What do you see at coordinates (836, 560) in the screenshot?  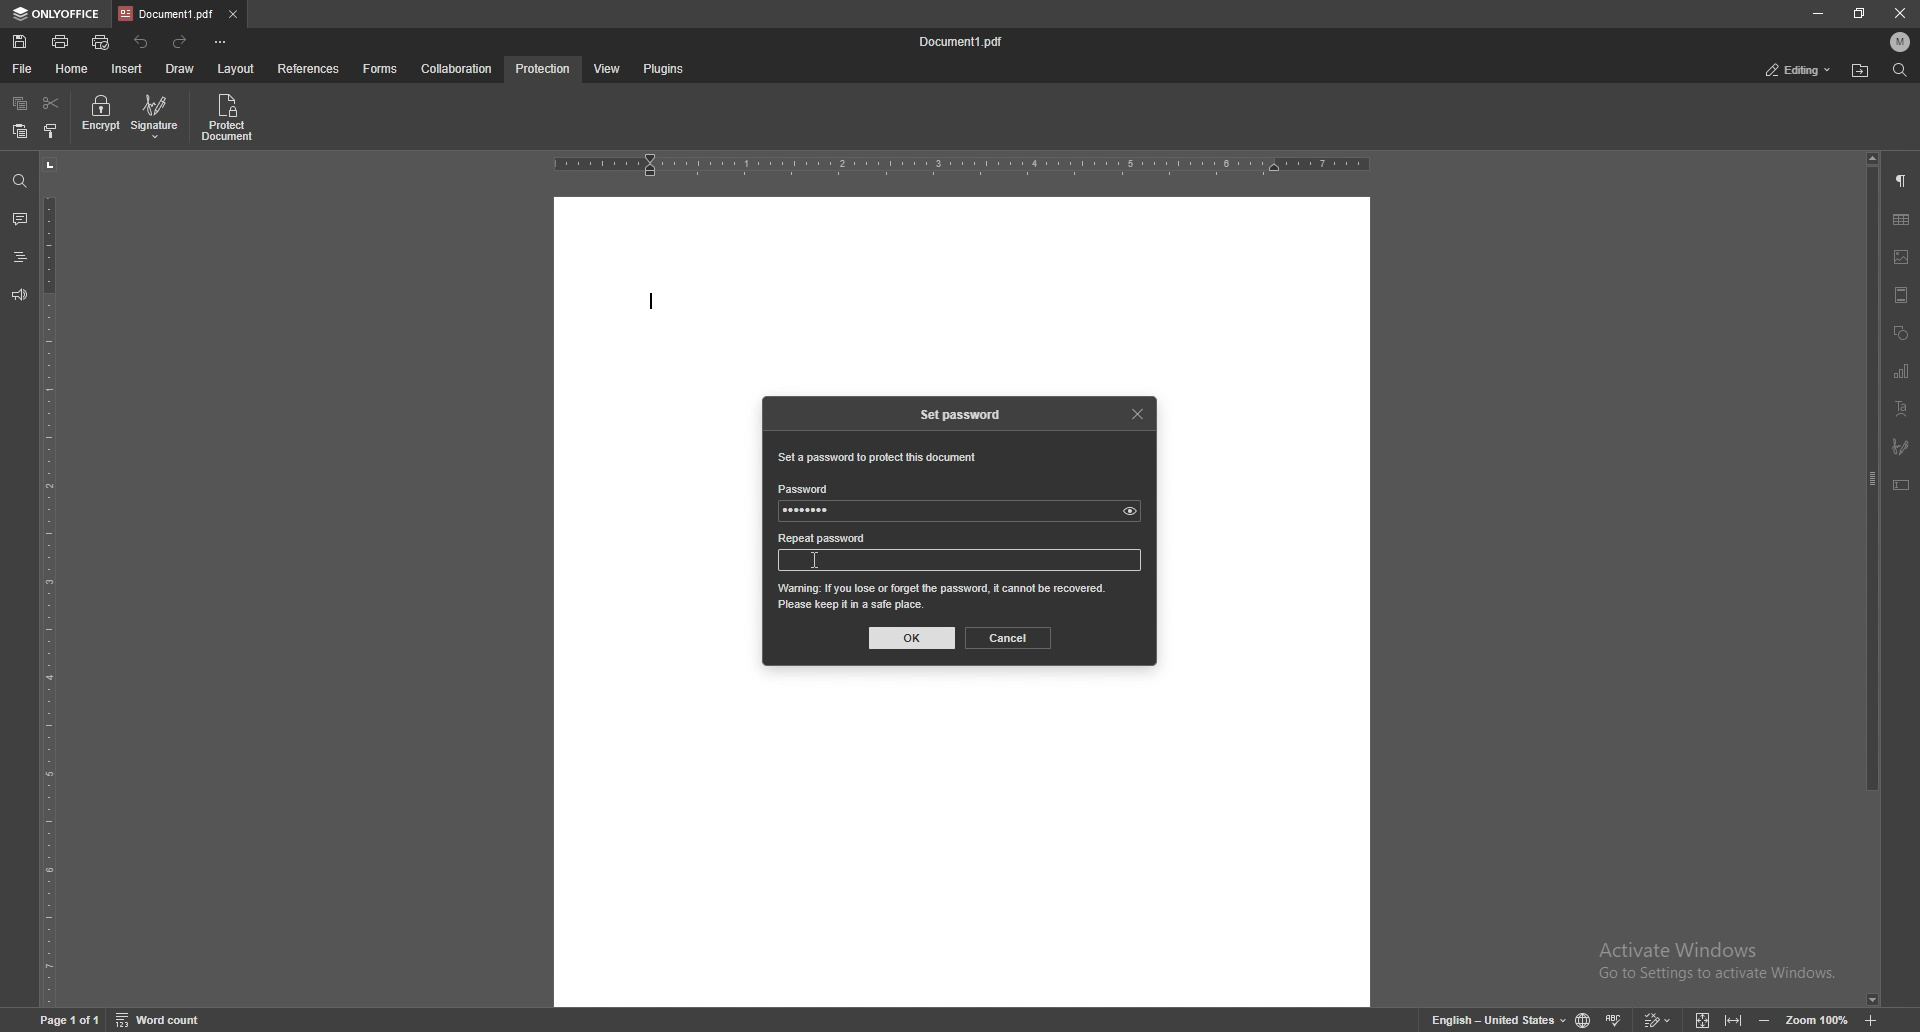 I see `password input` at bounding box center [836, 560].